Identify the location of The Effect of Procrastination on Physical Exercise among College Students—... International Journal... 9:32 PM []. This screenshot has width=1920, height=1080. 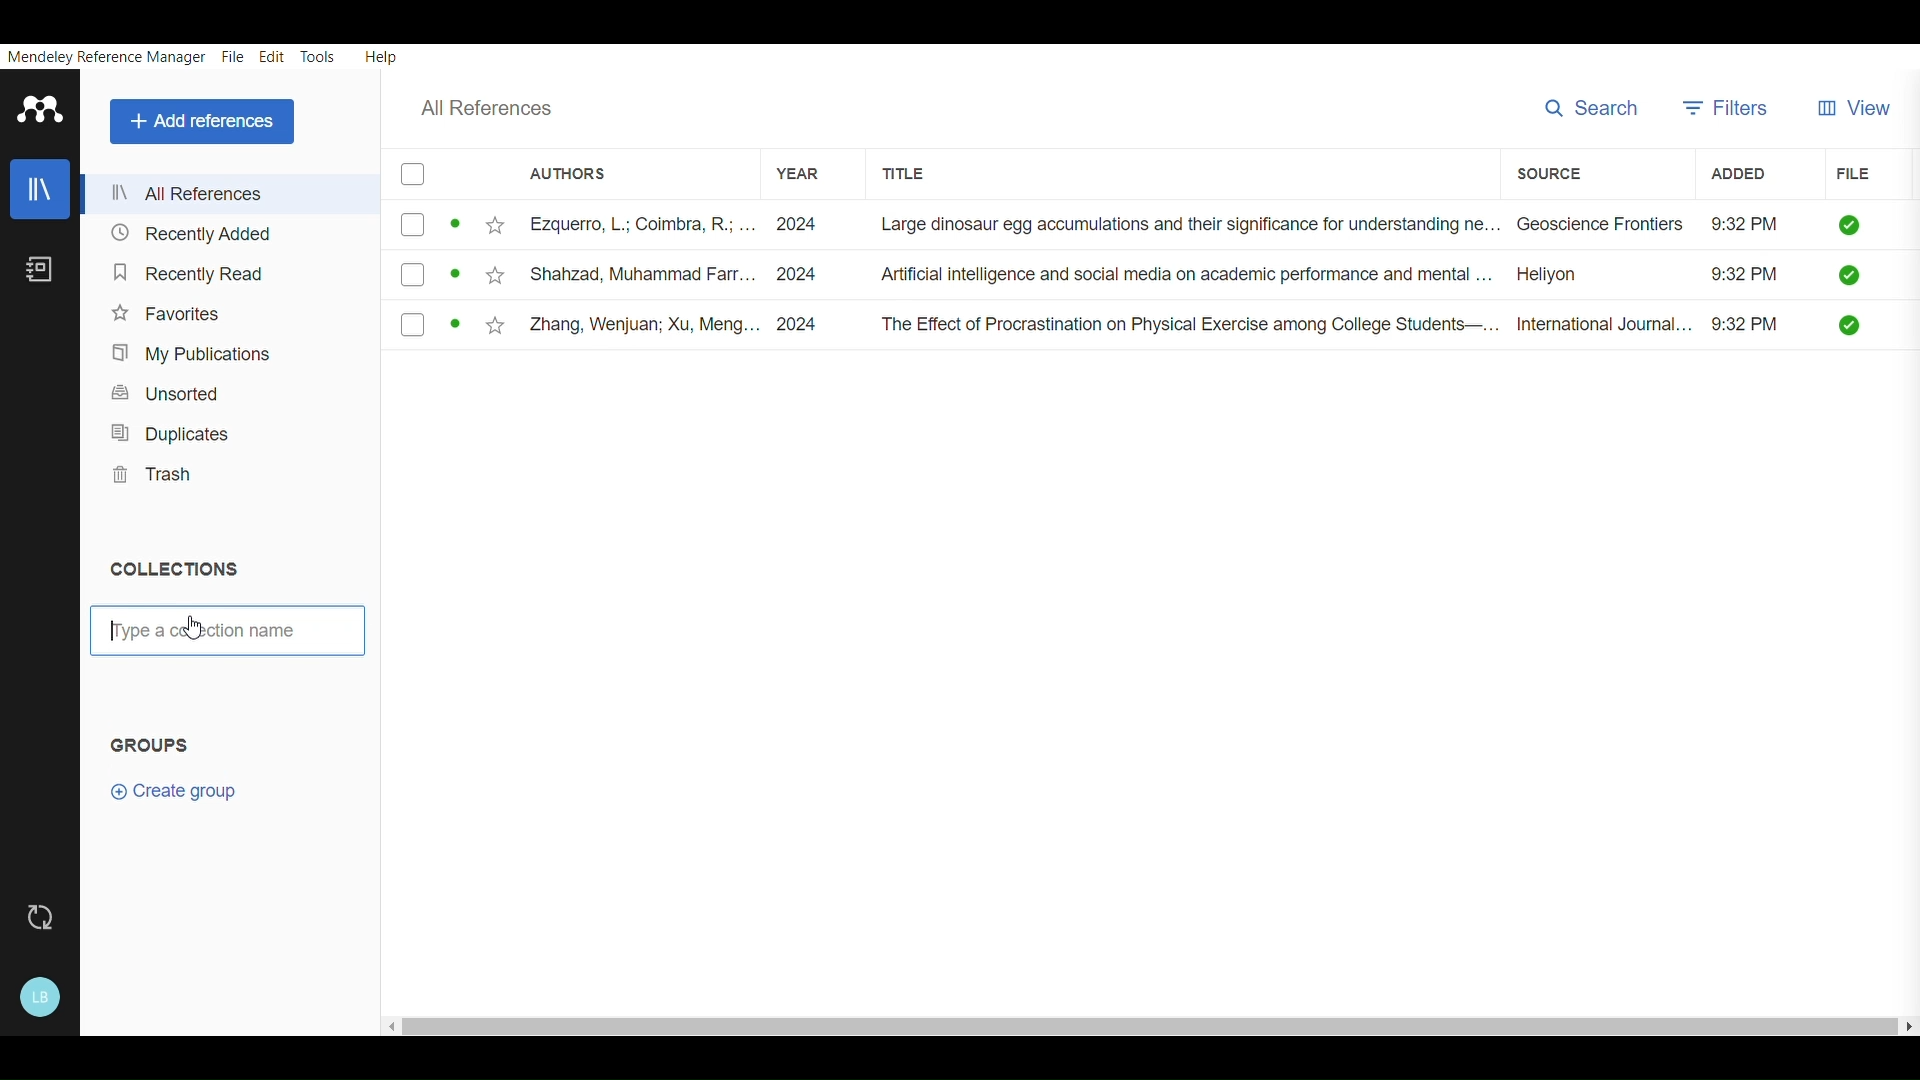
(1372, 325).